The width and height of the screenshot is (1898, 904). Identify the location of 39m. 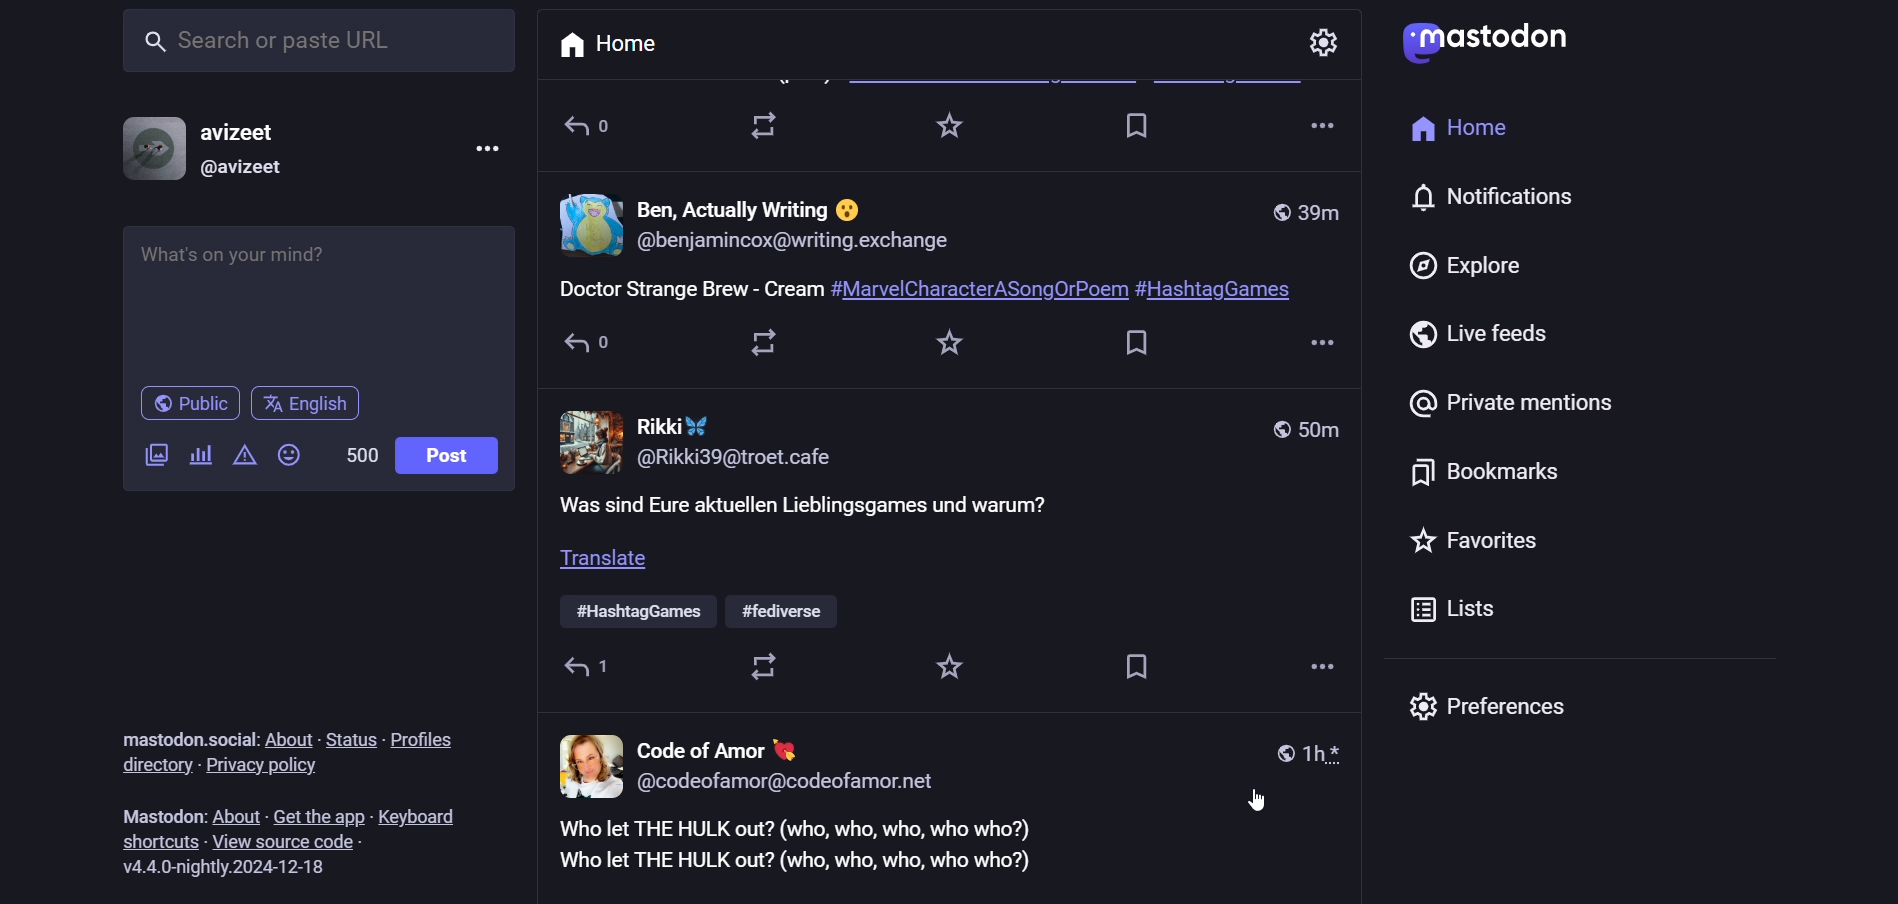
(1307, 210).